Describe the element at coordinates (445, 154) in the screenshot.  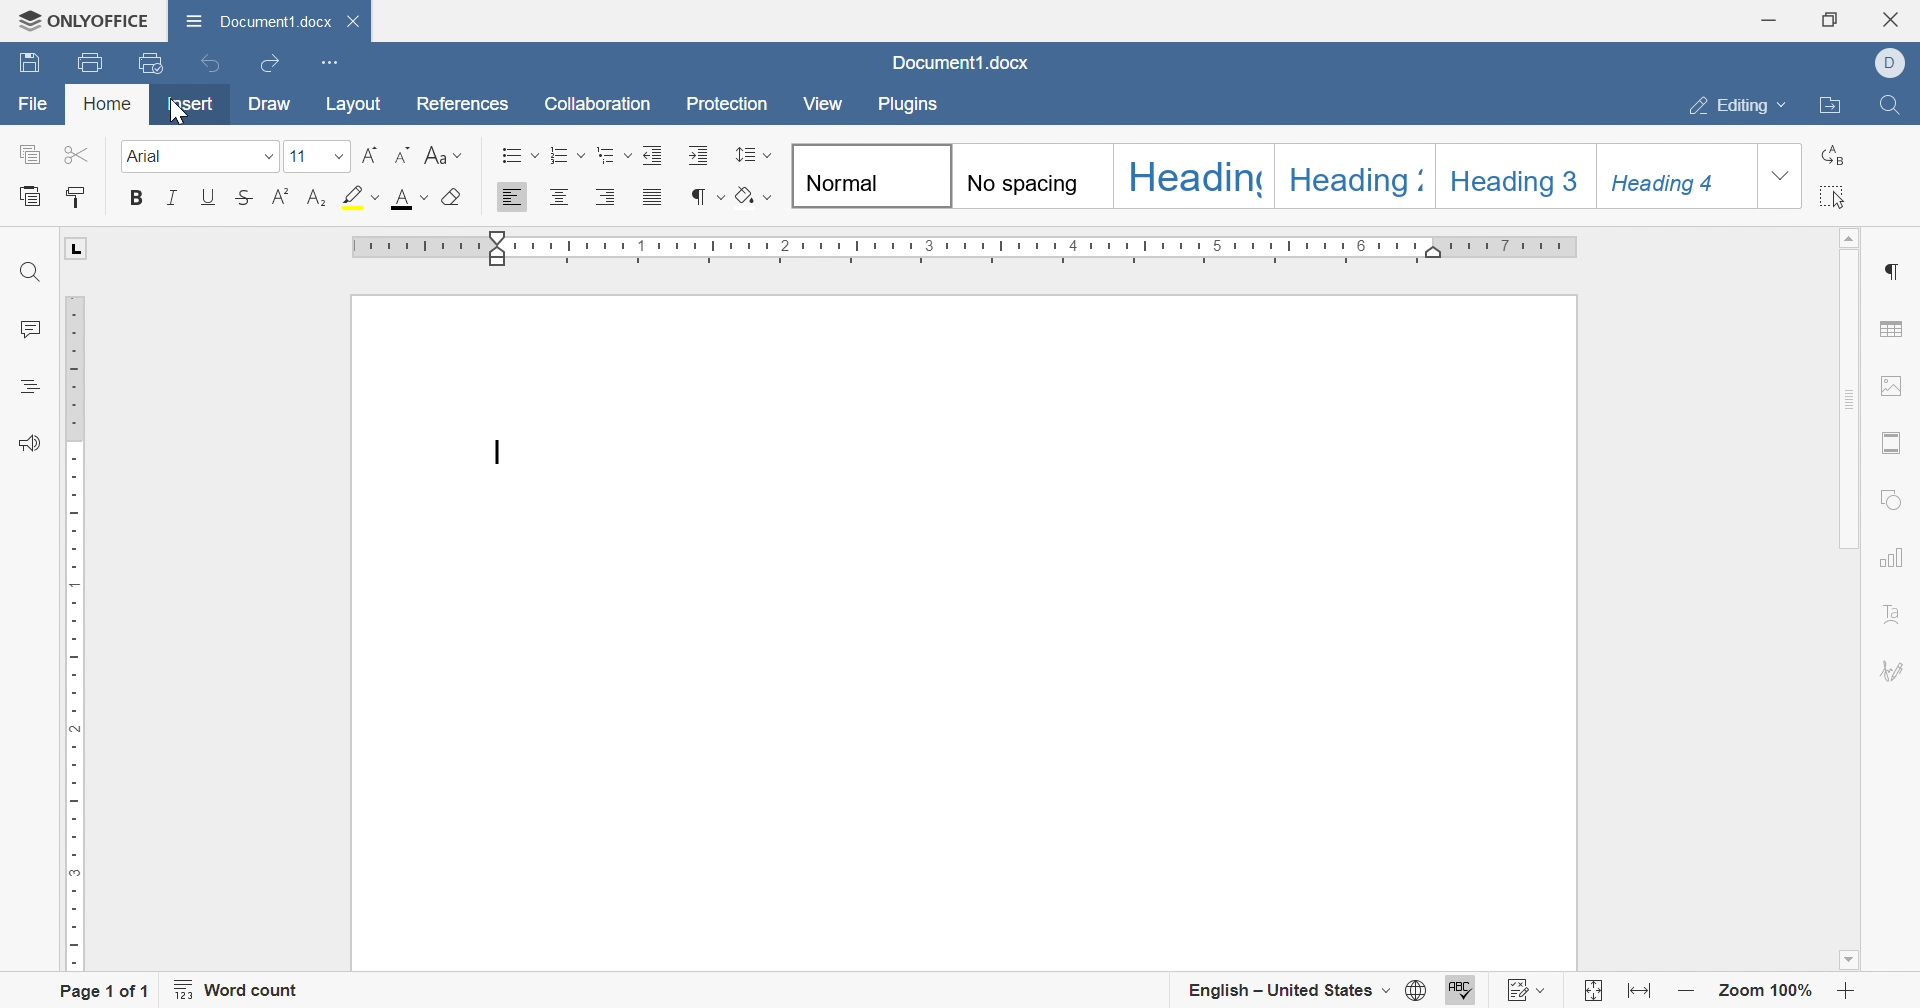
I see `Change case` at that location.